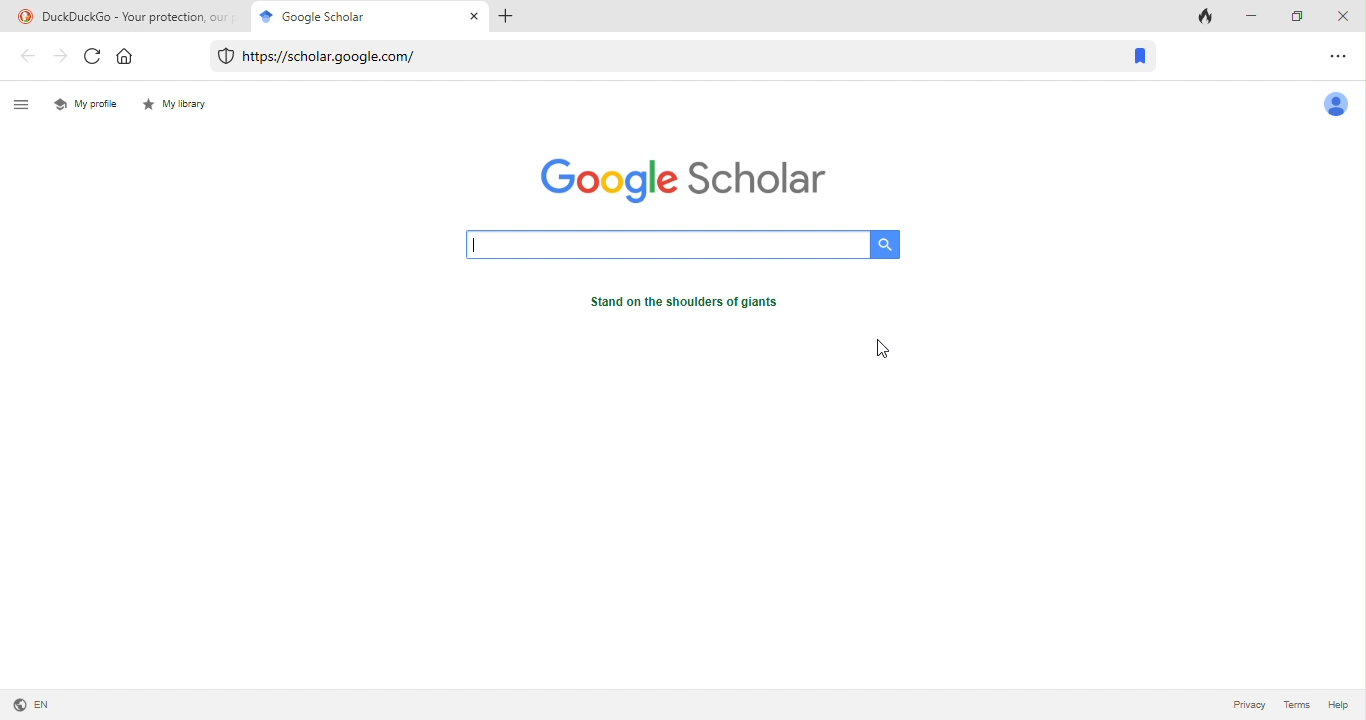 This screenshot has height=720, width=1366. Describe the element at coordinates (1343, 57) in the screenshot. I see `option` at that location.